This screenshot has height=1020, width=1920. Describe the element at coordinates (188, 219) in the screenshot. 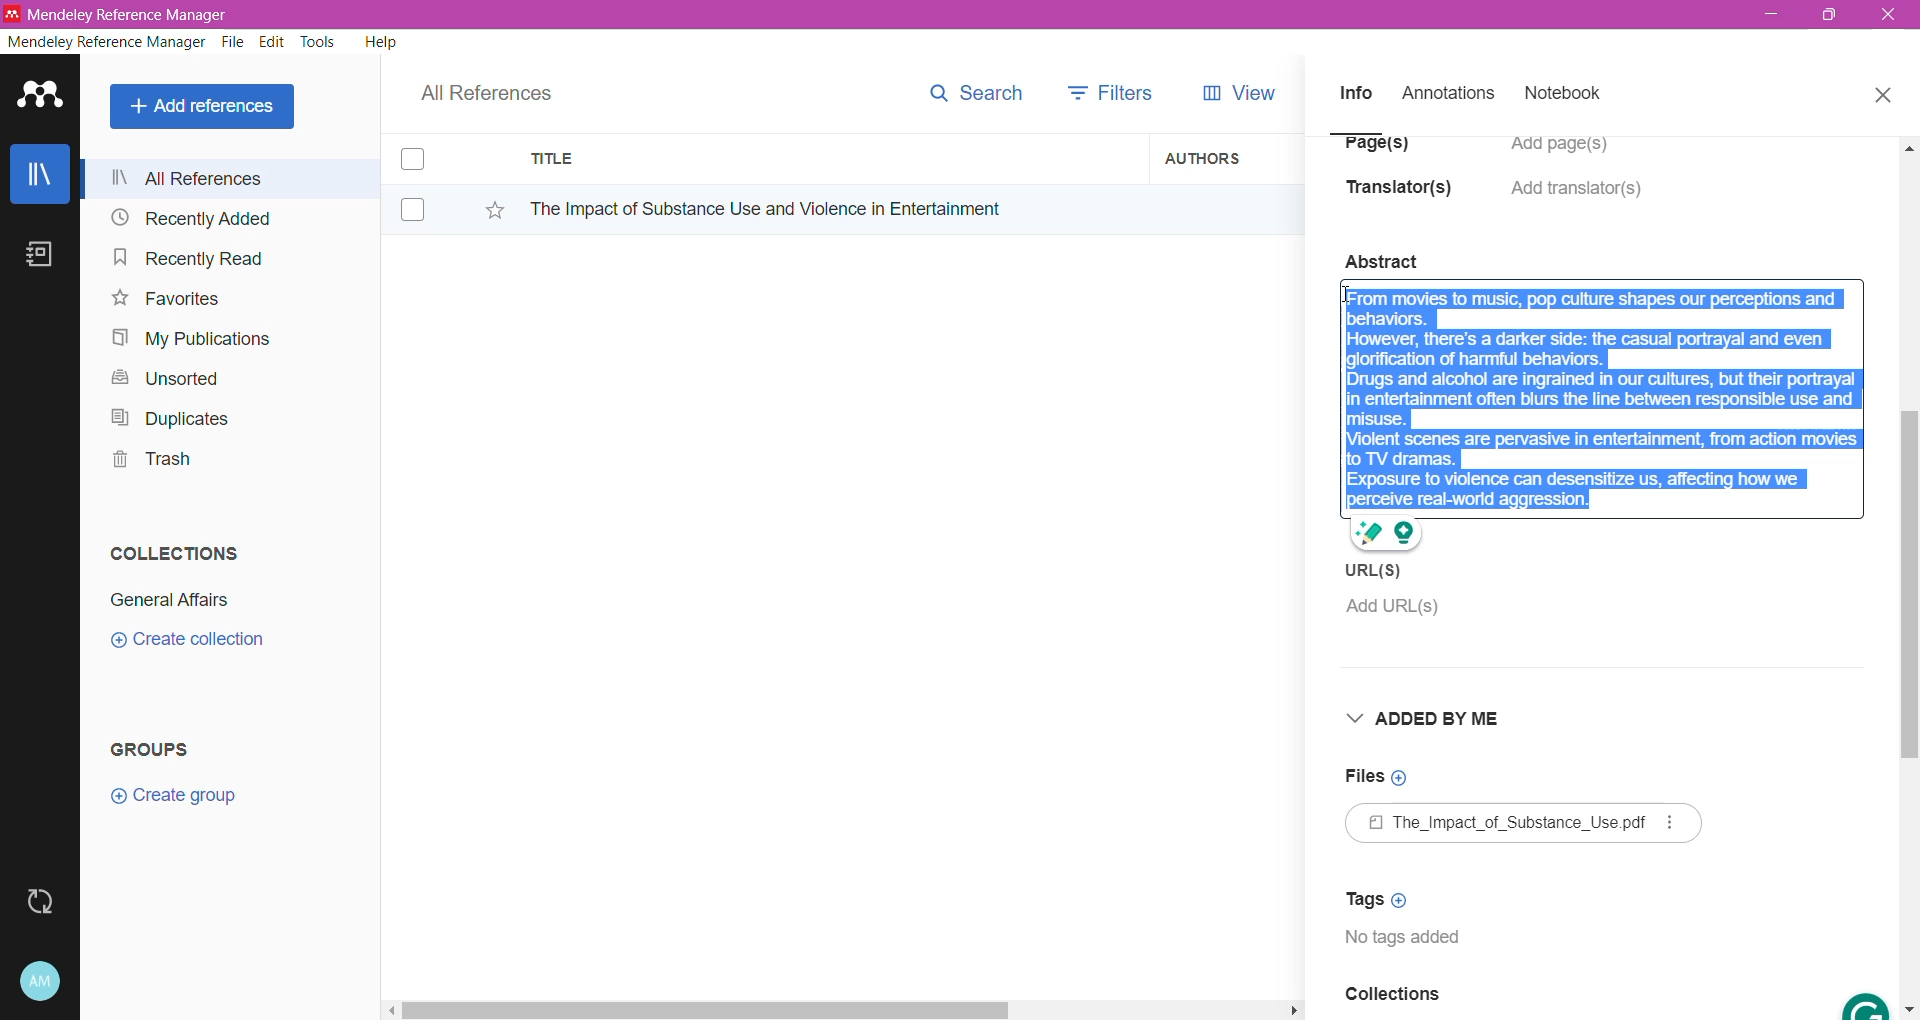

I see `Recently Added` at that location.